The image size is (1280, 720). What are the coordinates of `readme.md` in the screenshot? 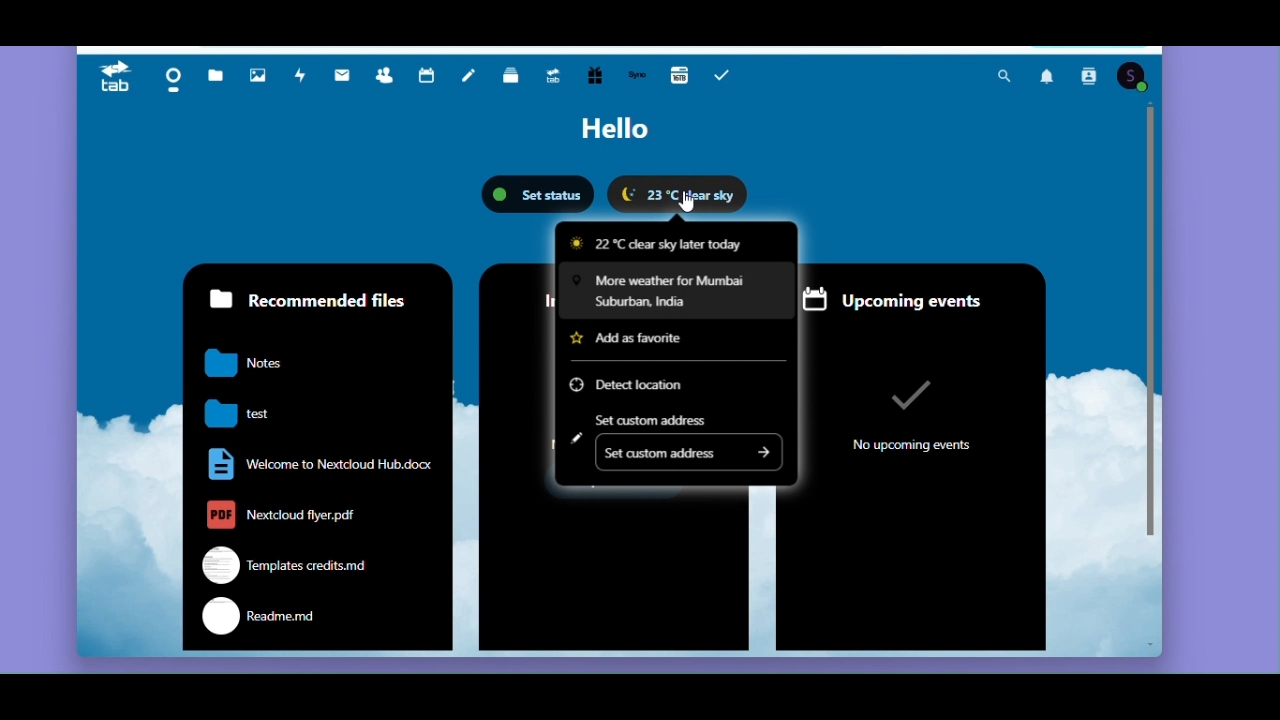 It's located at (258, 616).